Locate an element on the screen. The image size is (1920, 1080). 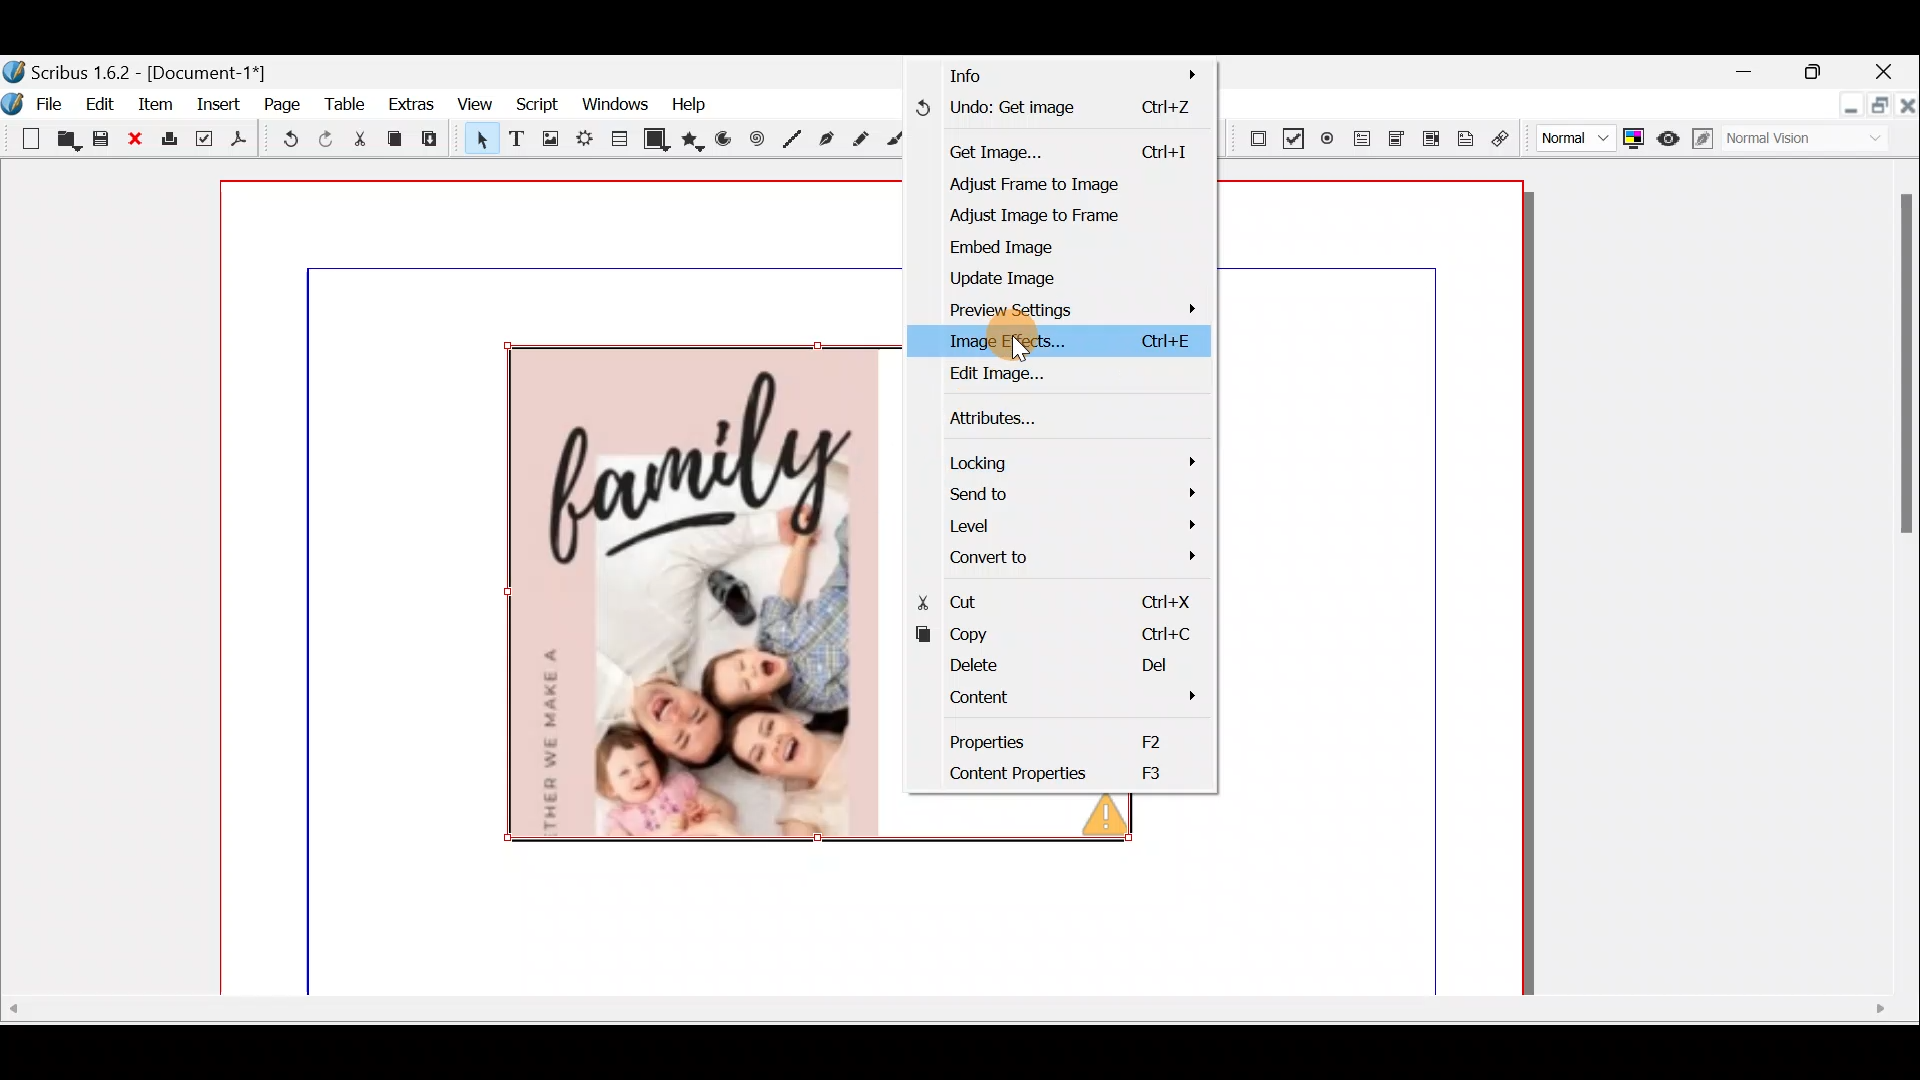
Spiral is located at coordinates (759, 144).